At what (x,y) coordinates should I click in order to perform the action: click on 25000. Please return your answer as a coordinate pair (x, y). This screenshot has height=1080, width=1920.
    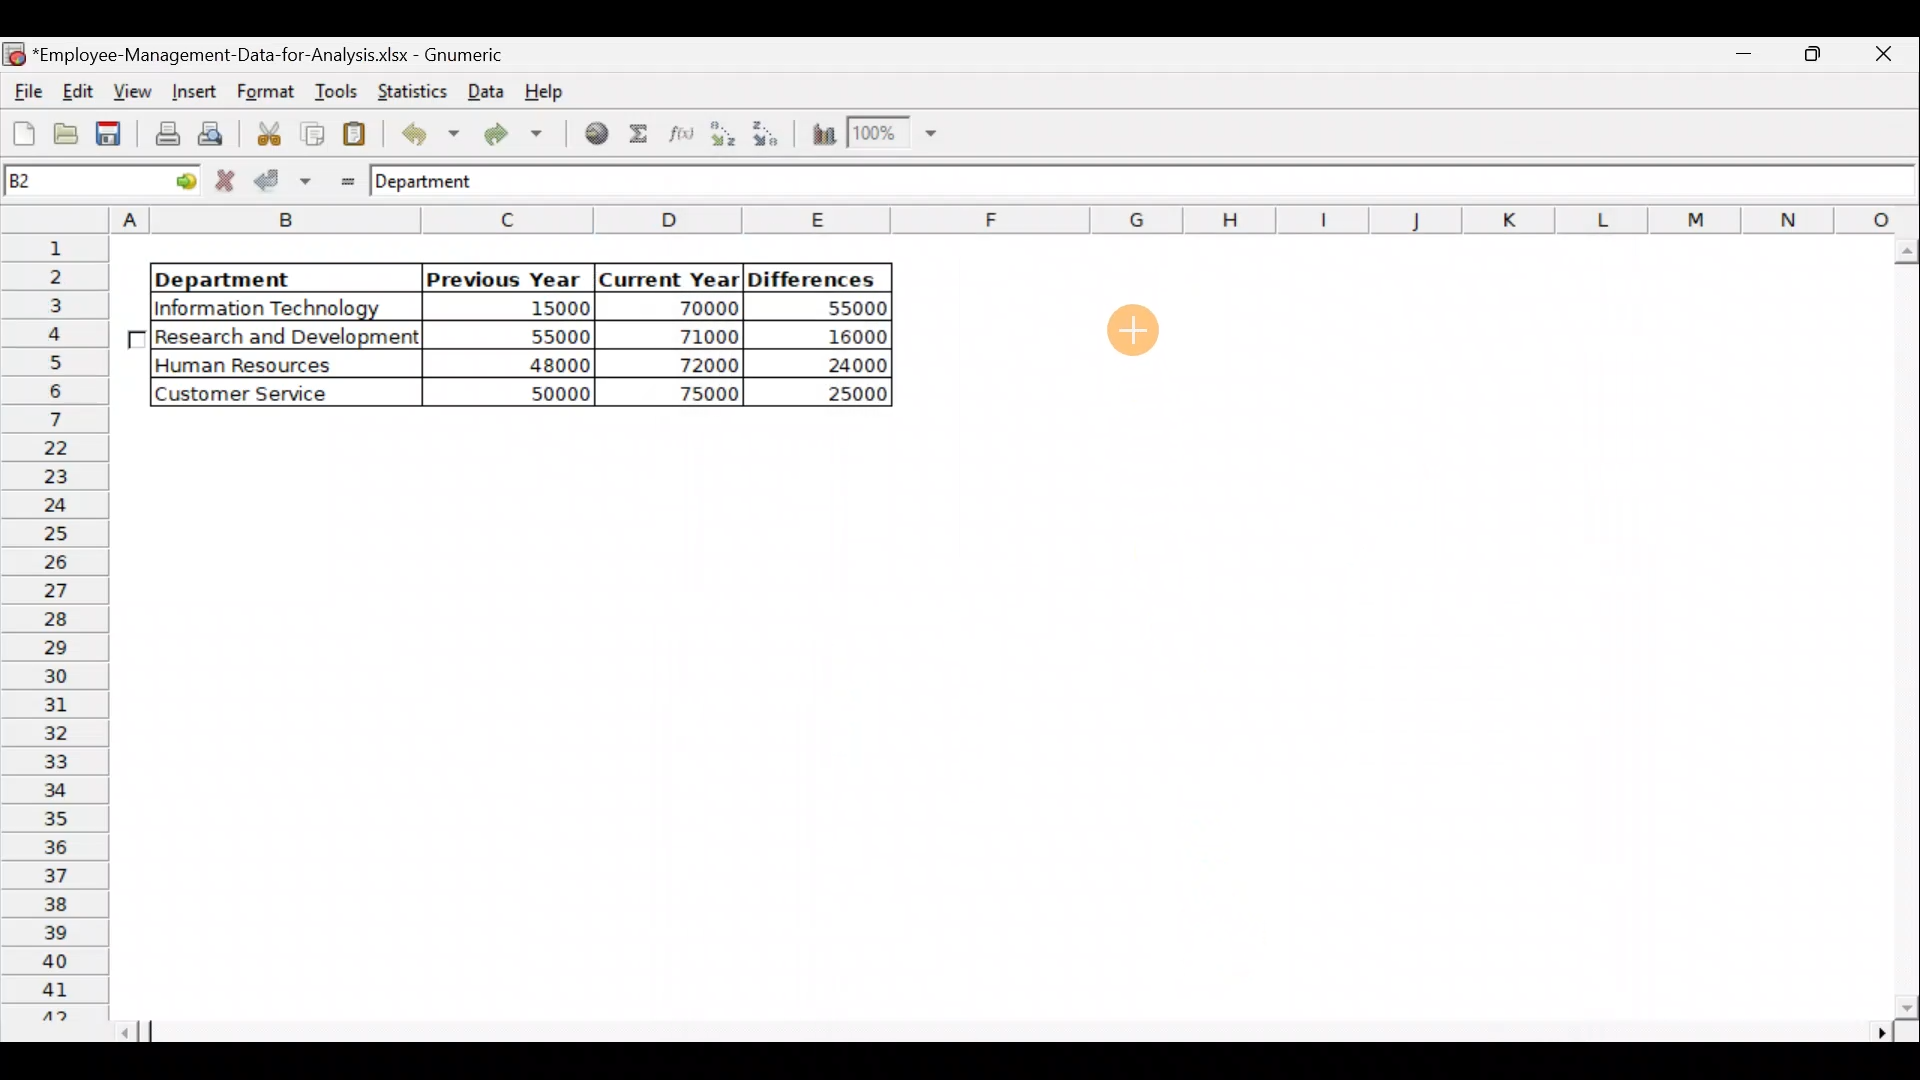
    Looking at the image, I should click on (834, 395).